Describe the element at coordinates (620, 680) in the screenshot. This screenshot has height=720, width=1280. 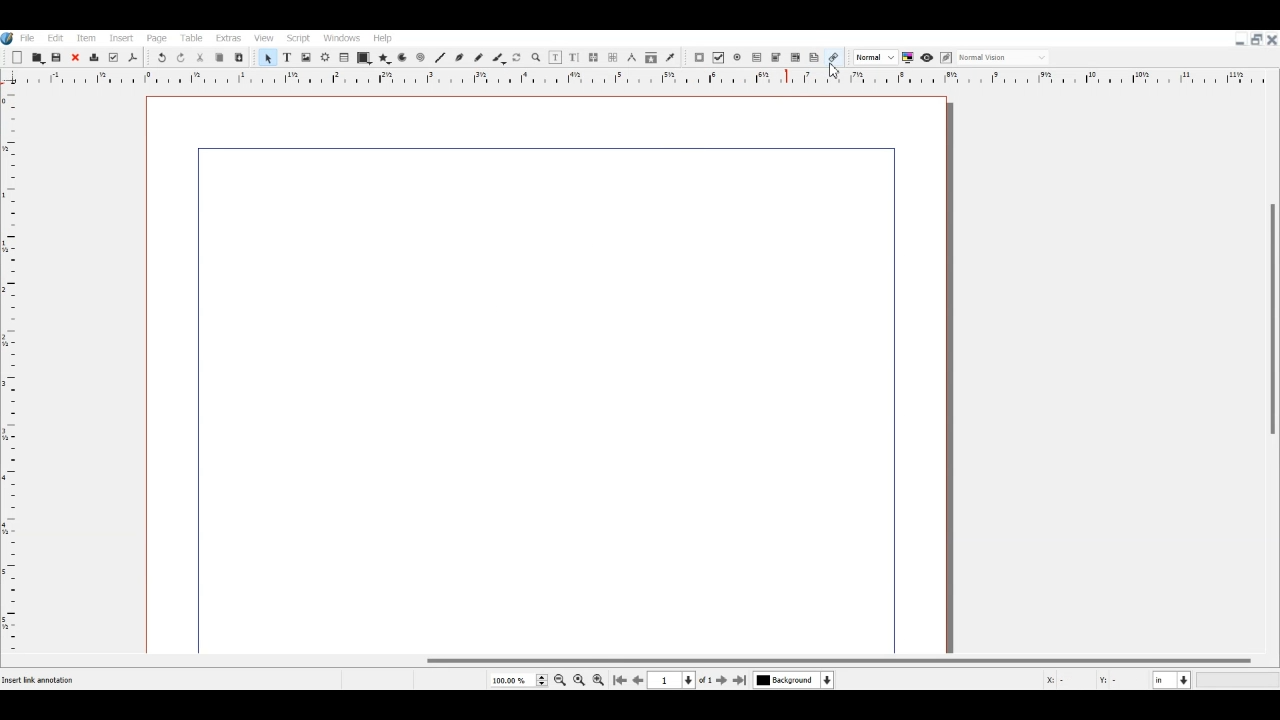
I see `Go to First Page` at that location.